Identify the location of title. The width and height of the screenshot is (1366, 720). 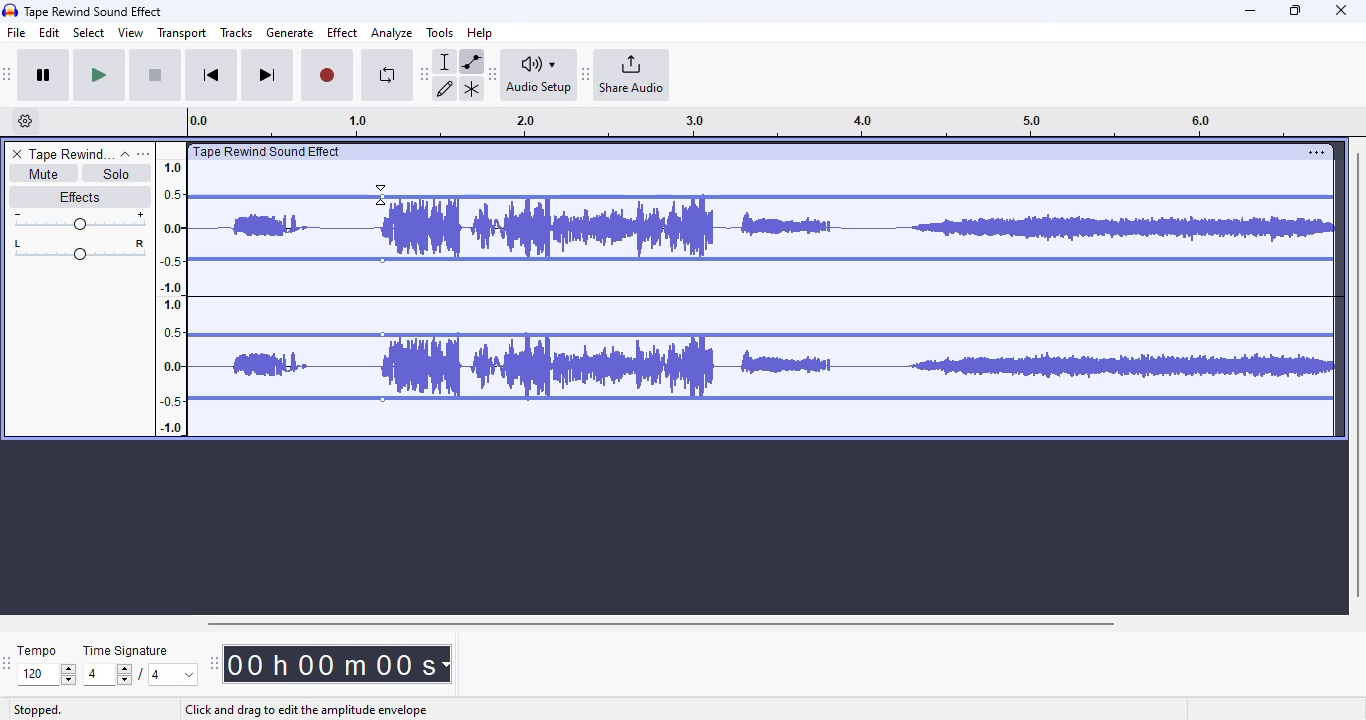
(94, 11).